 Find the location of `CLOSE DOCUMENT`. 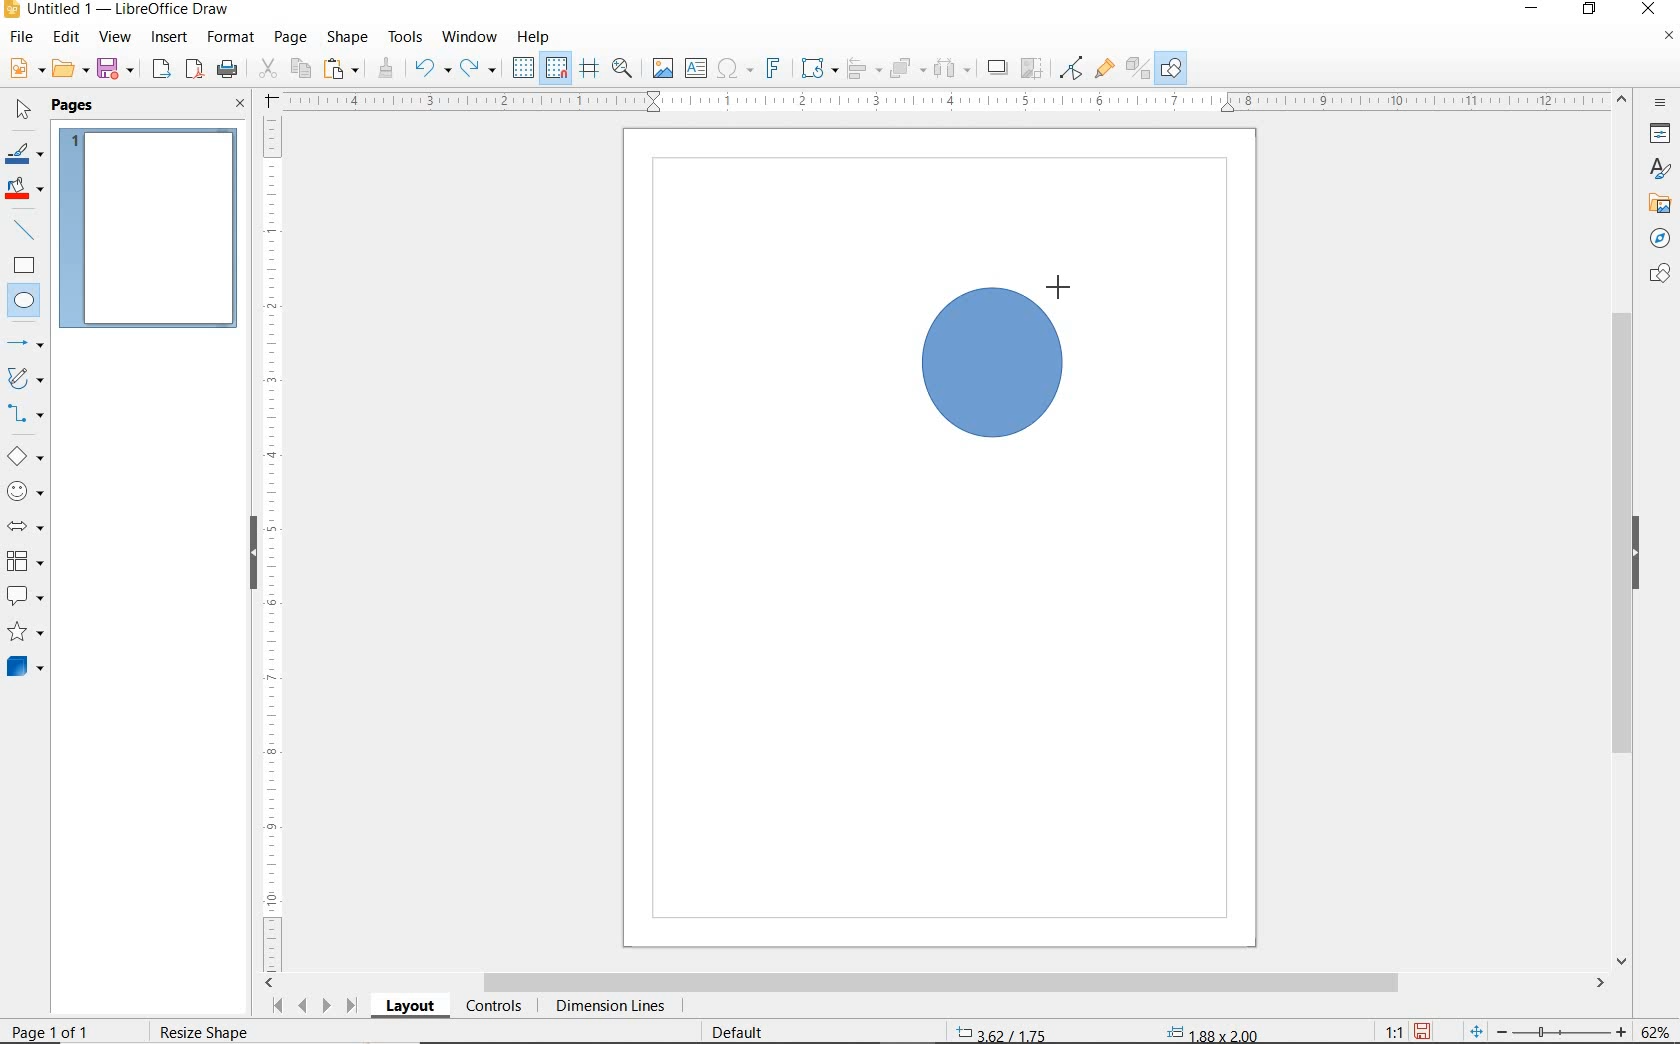

CLOSE DOCUMENT is located at coordinates (1668, 38).